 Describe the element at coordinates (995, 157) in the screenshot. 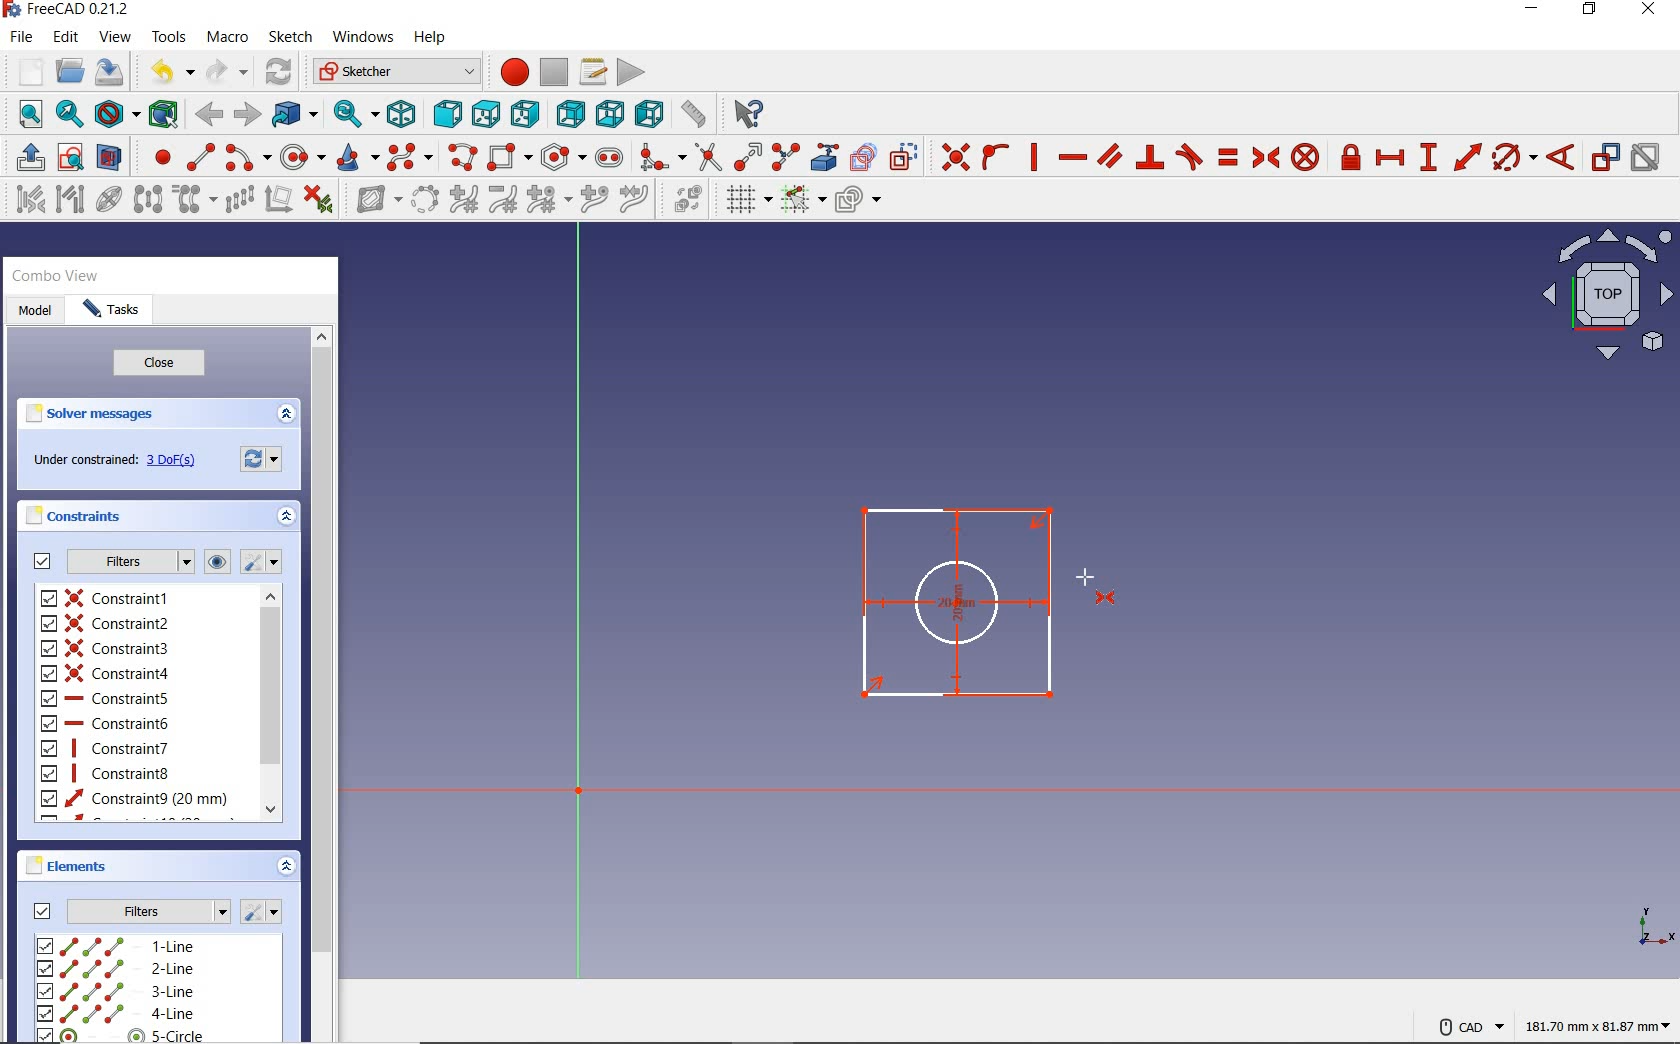

I see `constrain point onto object` at that location.